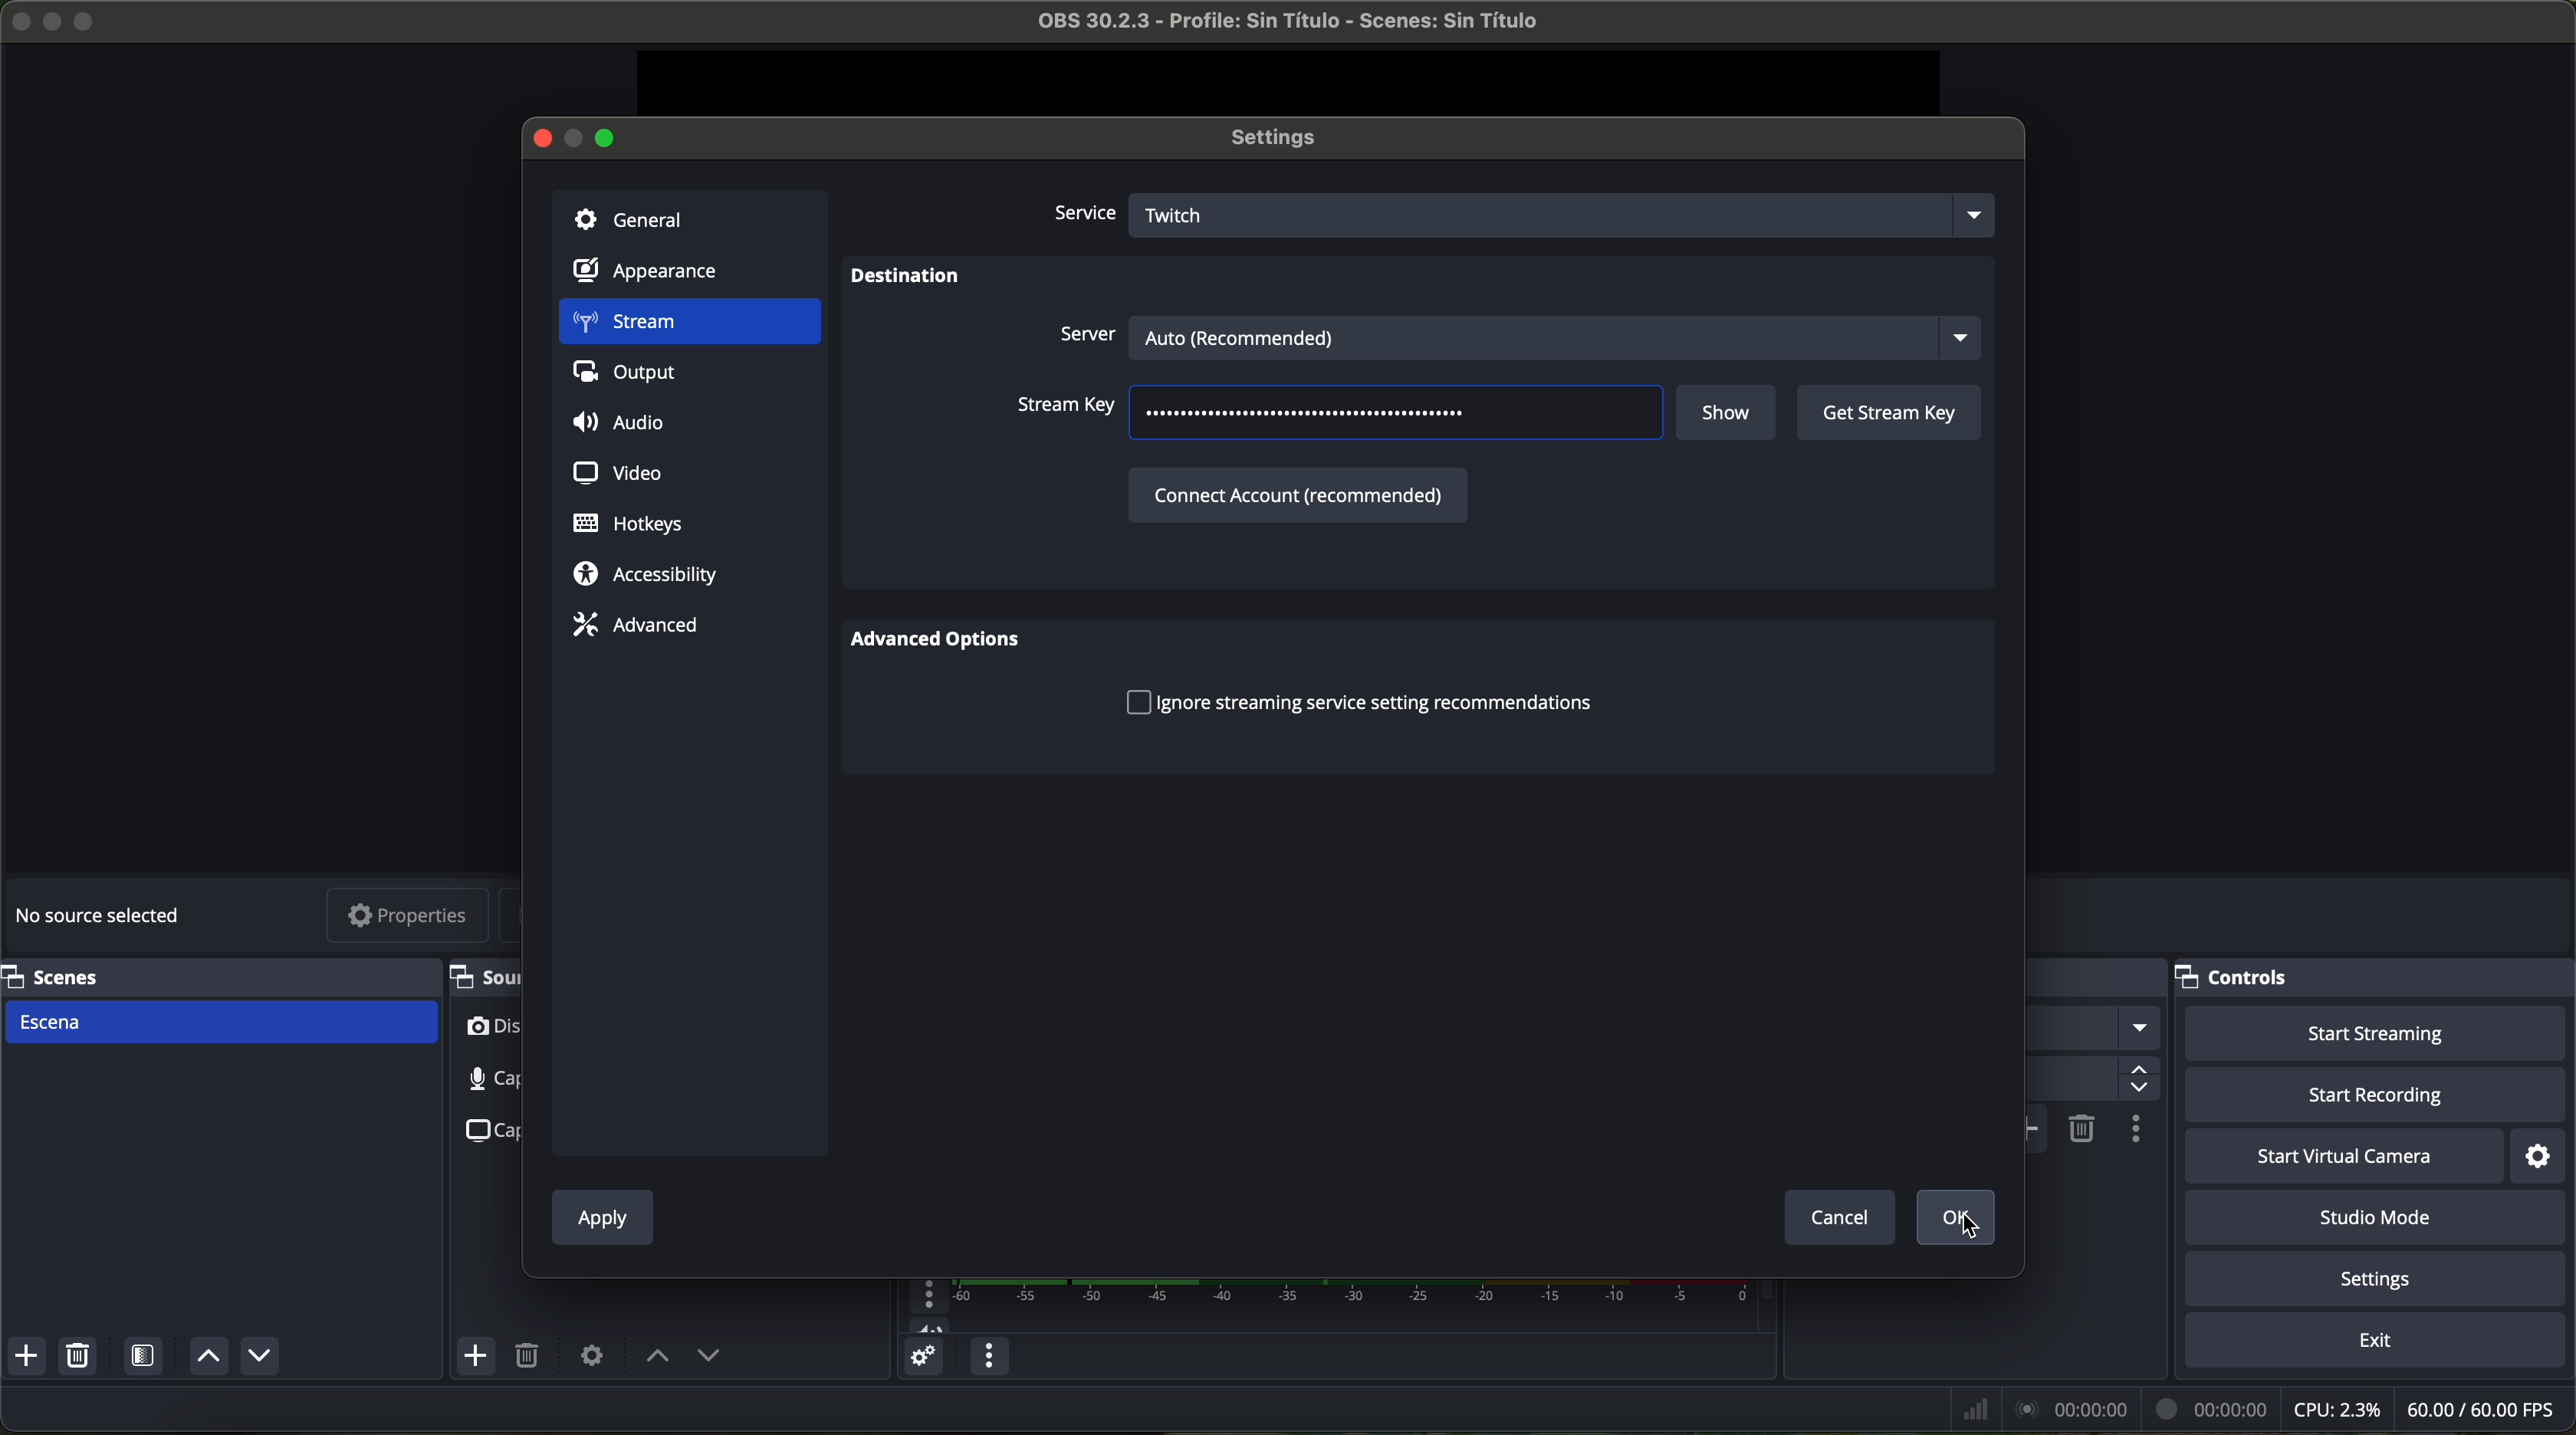 This screenshot has width=2576, height=1435. Describe the element at coordinates (1066, 412) in the screenshot. I see `stream key` at that location.